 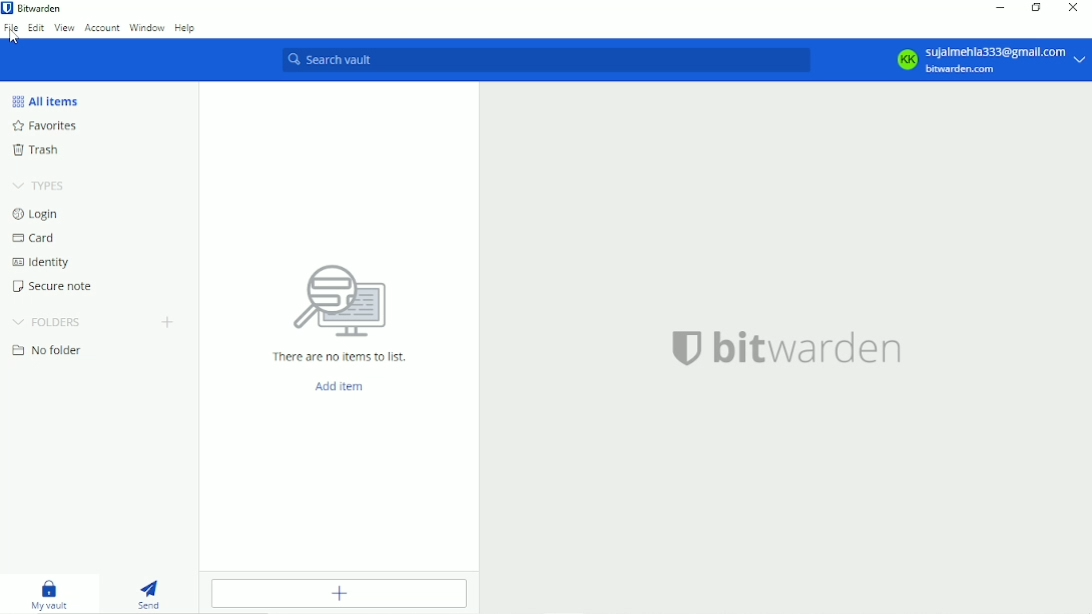 What do you see at coordinates (150, 592) in the screenshot?
I see `Send` at bounding box center [150, 592].